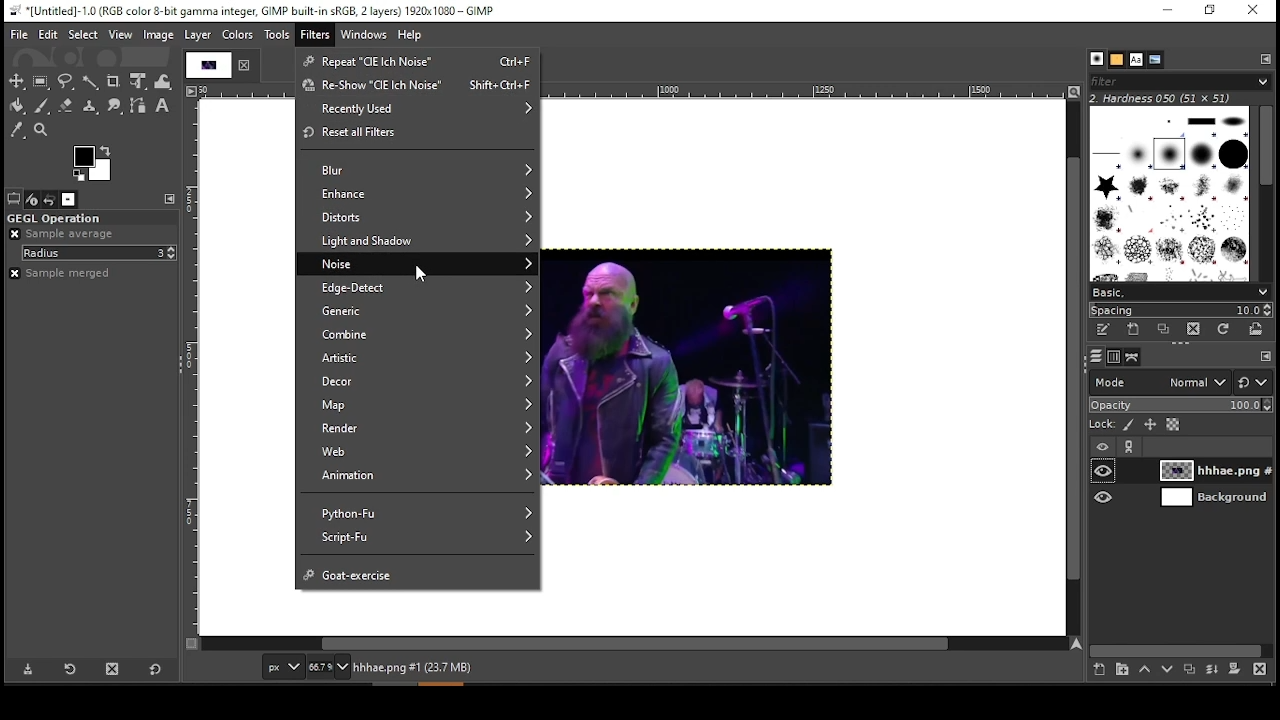 Image resolution: width=1280 pixels, height=720 pixels. What do you see at coordinates (329, 666) in the screenshot?
I see `zoom status` at bounding box center [329, 666].